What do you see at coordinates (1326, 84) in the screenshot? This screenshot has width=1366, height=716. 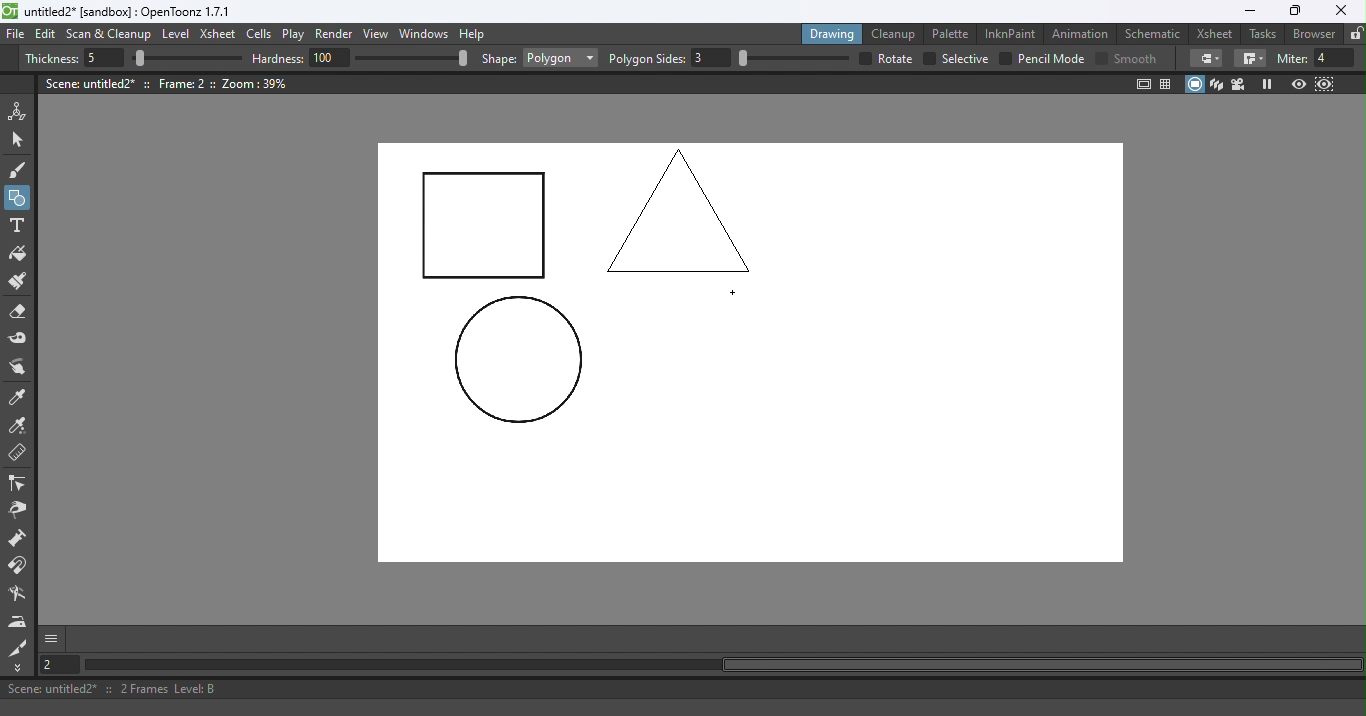 I see `Sub-Camera view` at bounding box center [1326, 84].